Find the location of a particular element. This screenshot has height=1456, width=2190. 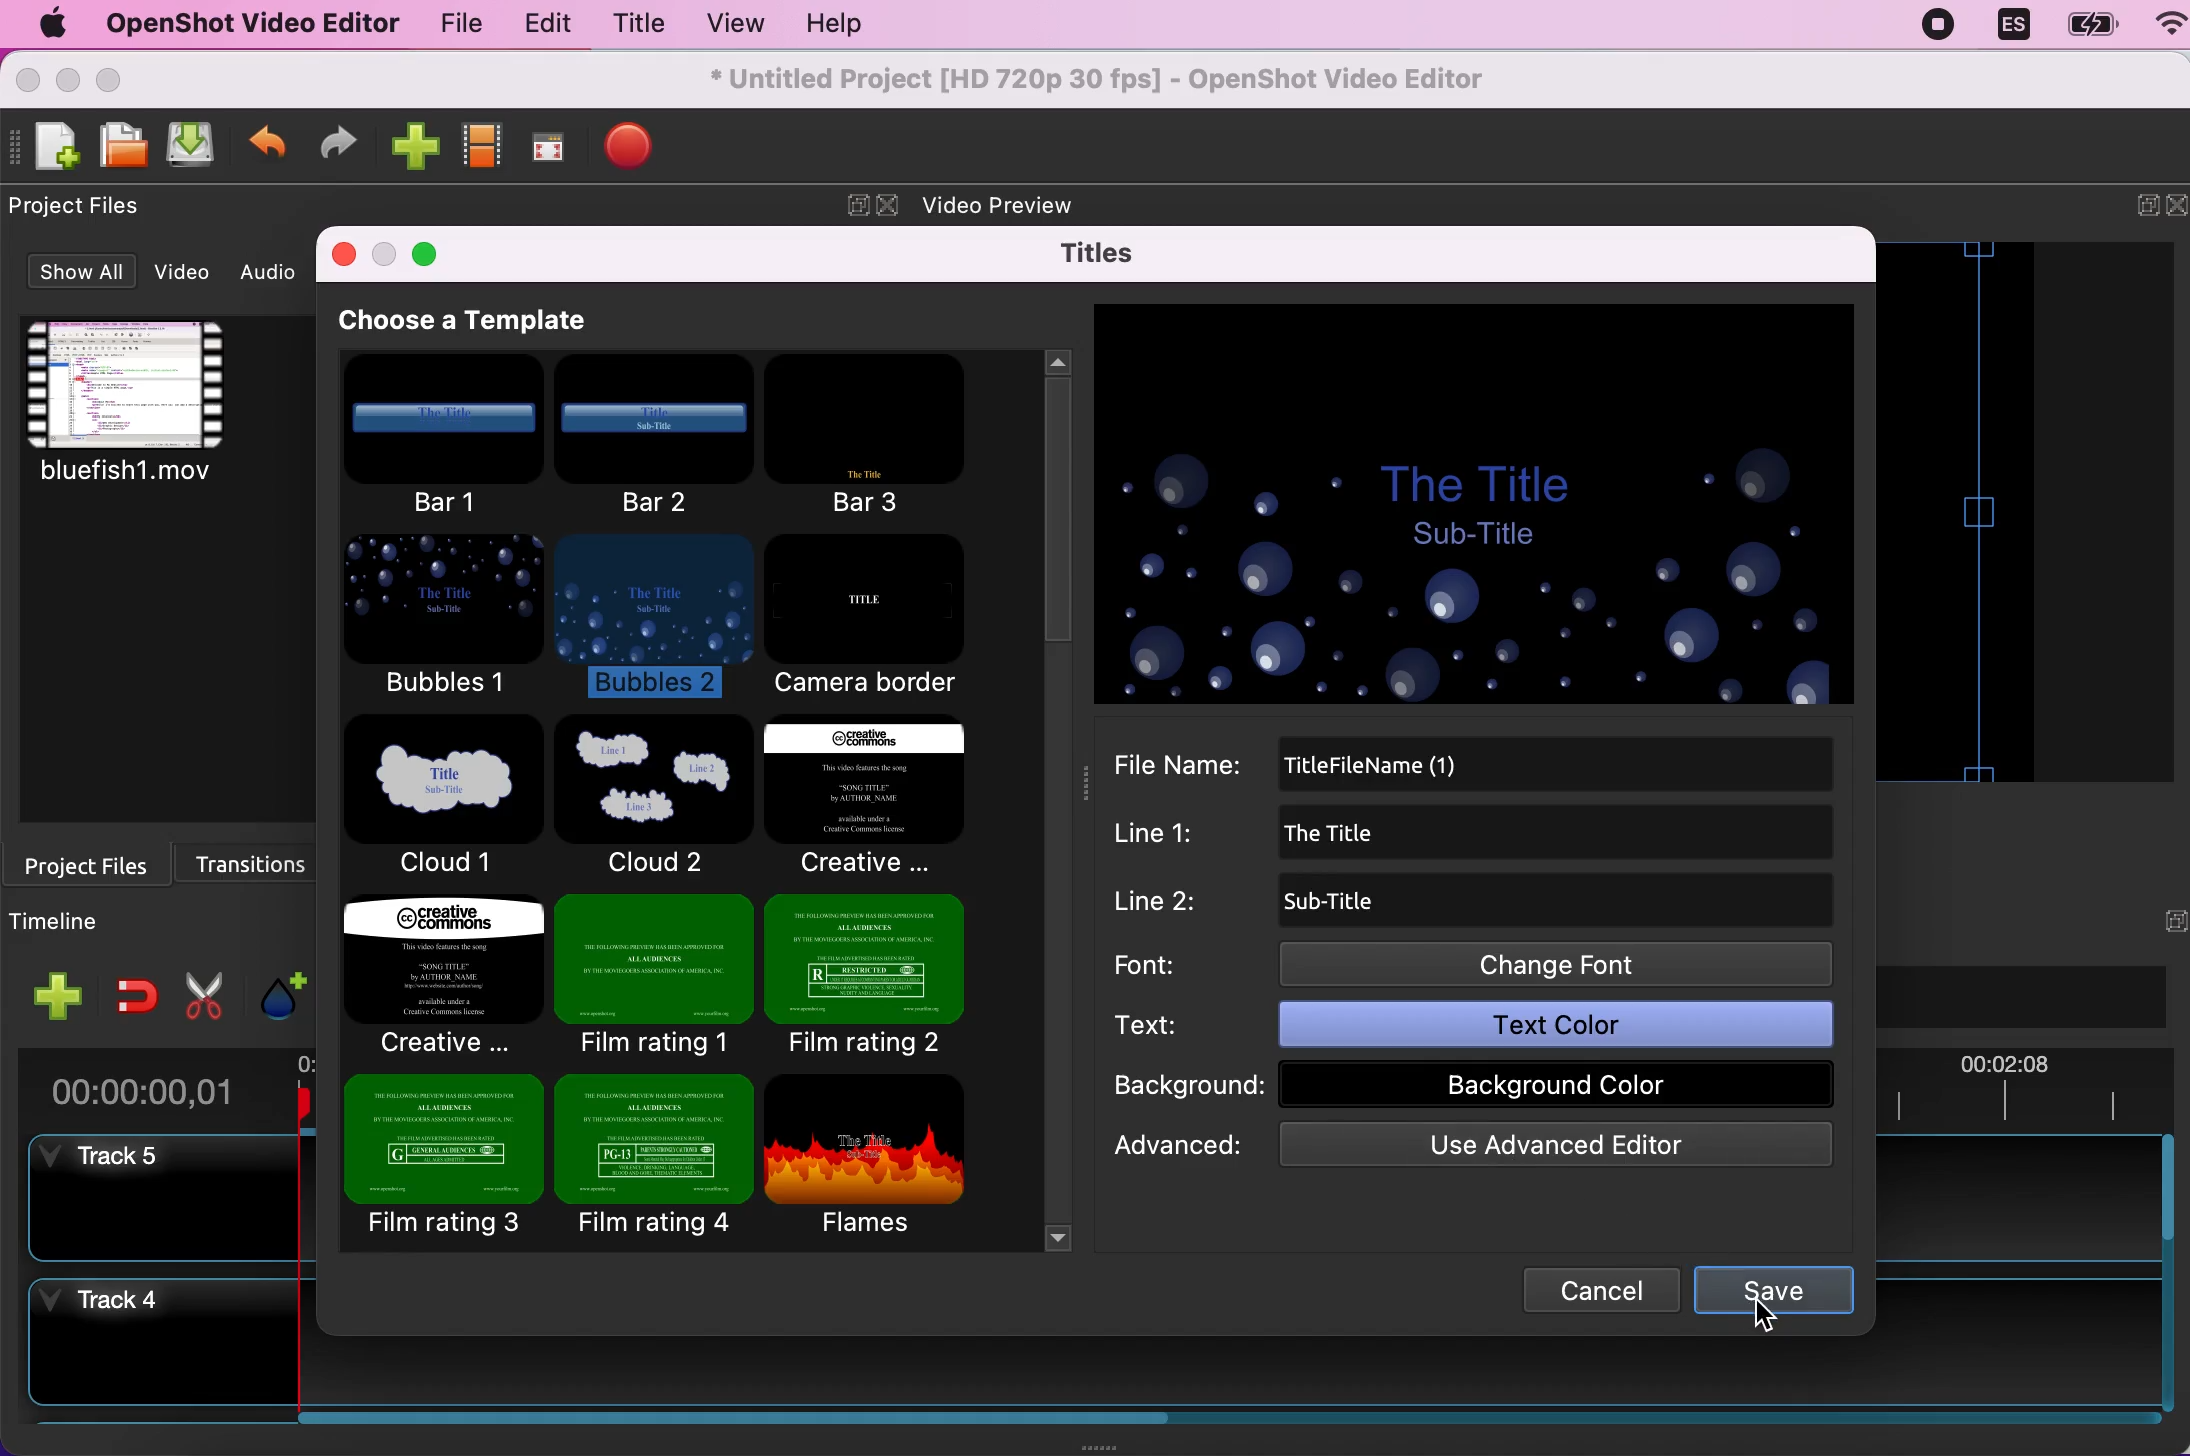

sub-title is located at coordinates (1365, 901).